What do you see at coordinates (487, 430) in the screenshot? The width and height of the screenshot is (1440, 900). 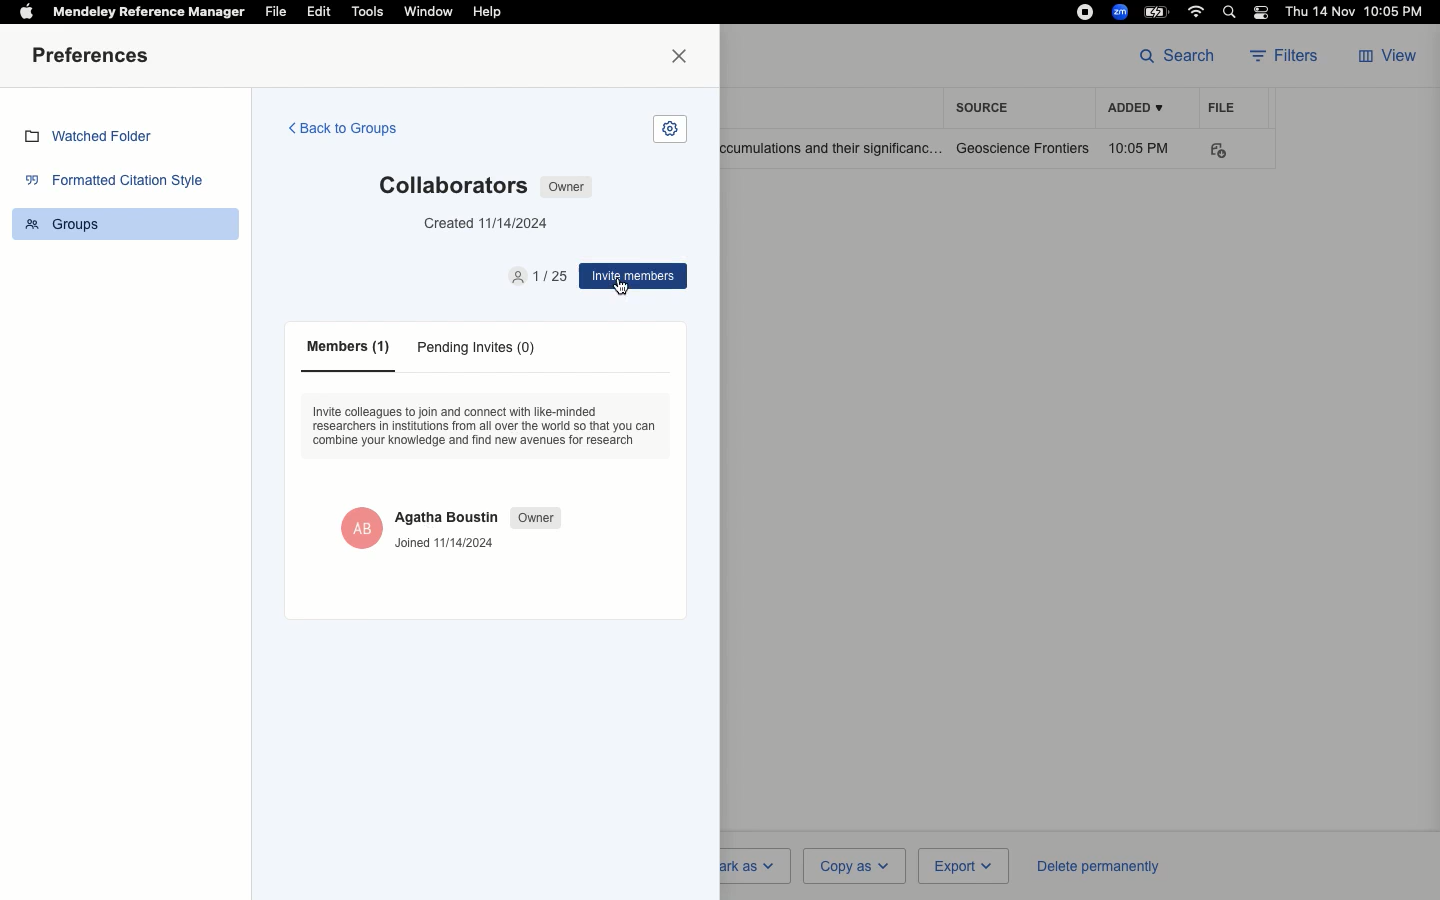 I see `Instructional text` at bounding box center [487, 430].